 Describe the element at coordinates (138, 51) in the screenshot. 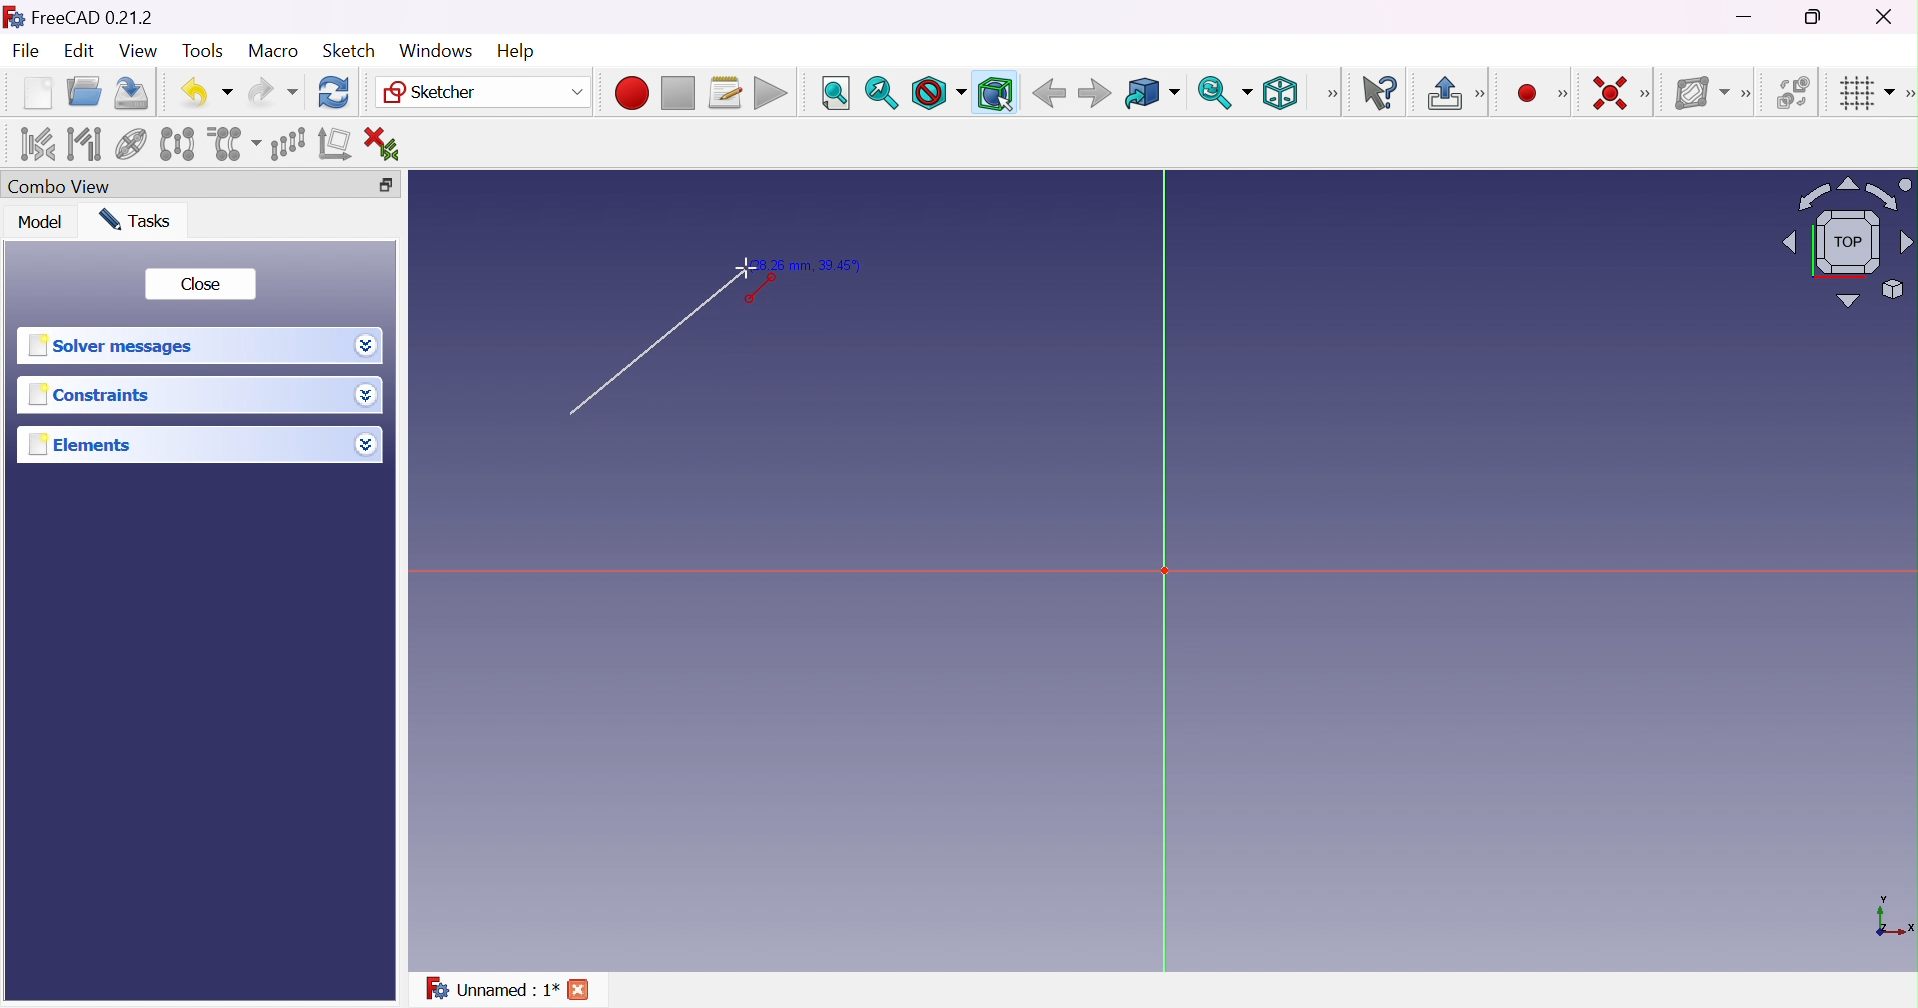

I see `View` at that location.